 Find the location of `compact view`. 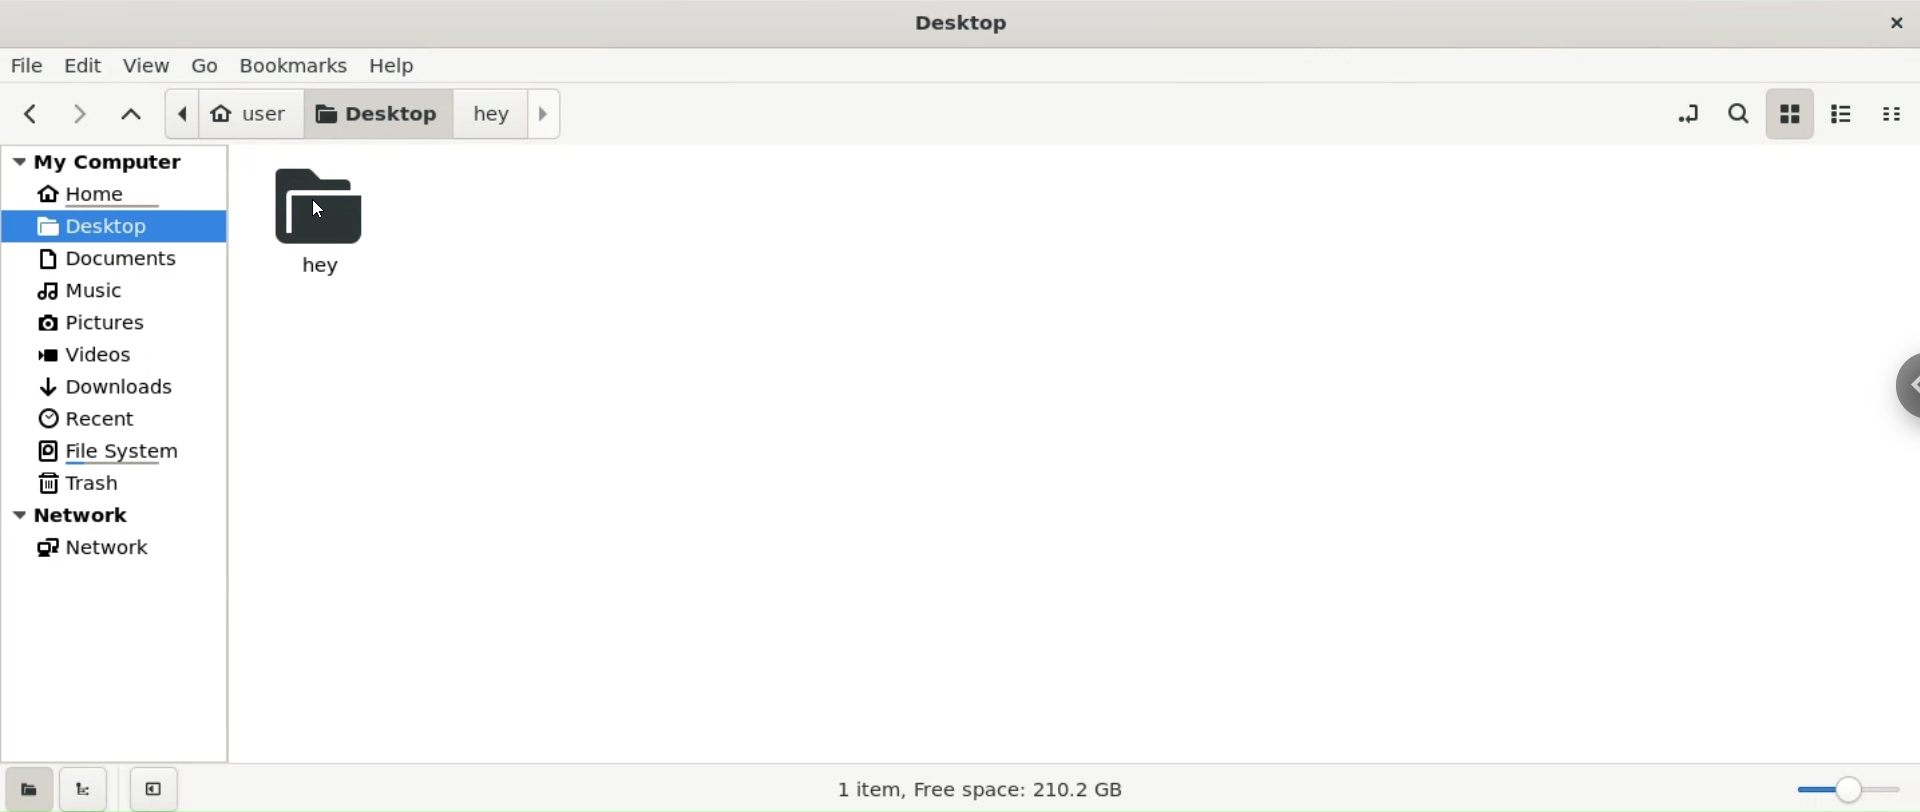

compact view is located at coordinates (1892, 117).